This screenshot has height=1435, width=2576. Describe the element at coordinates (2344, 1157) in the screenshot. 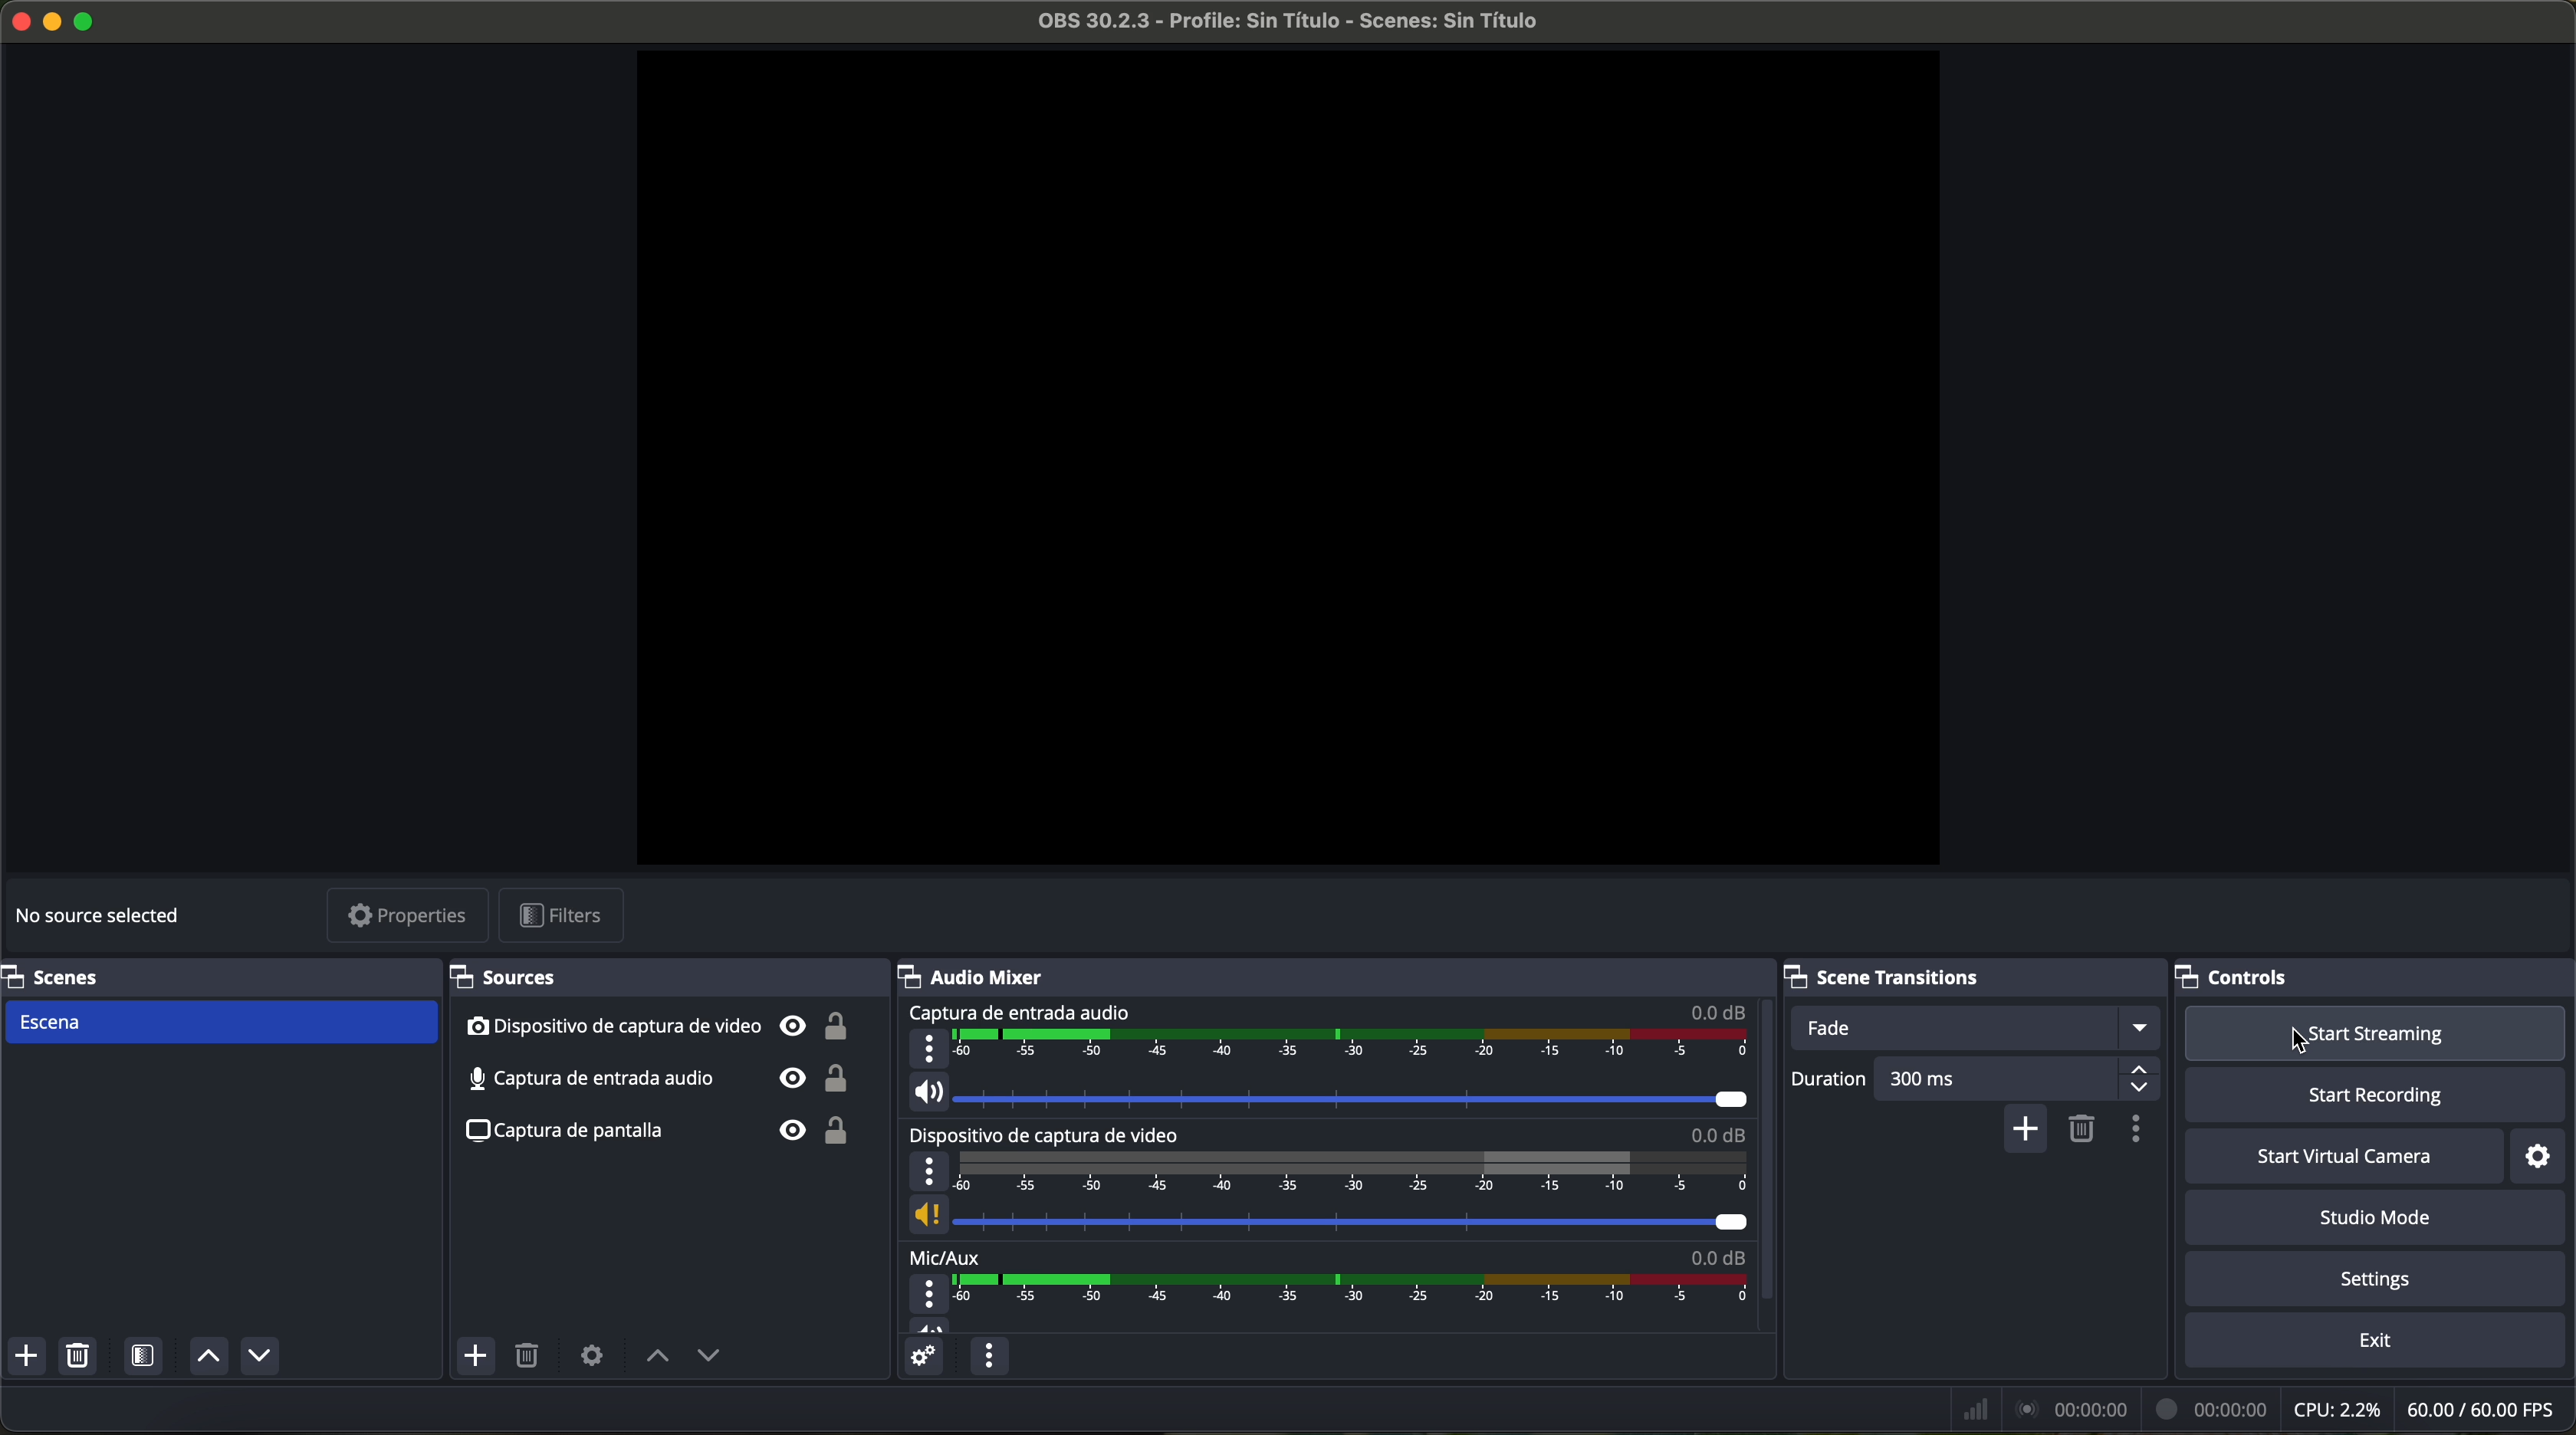

I see `start virtual camera` at that location.